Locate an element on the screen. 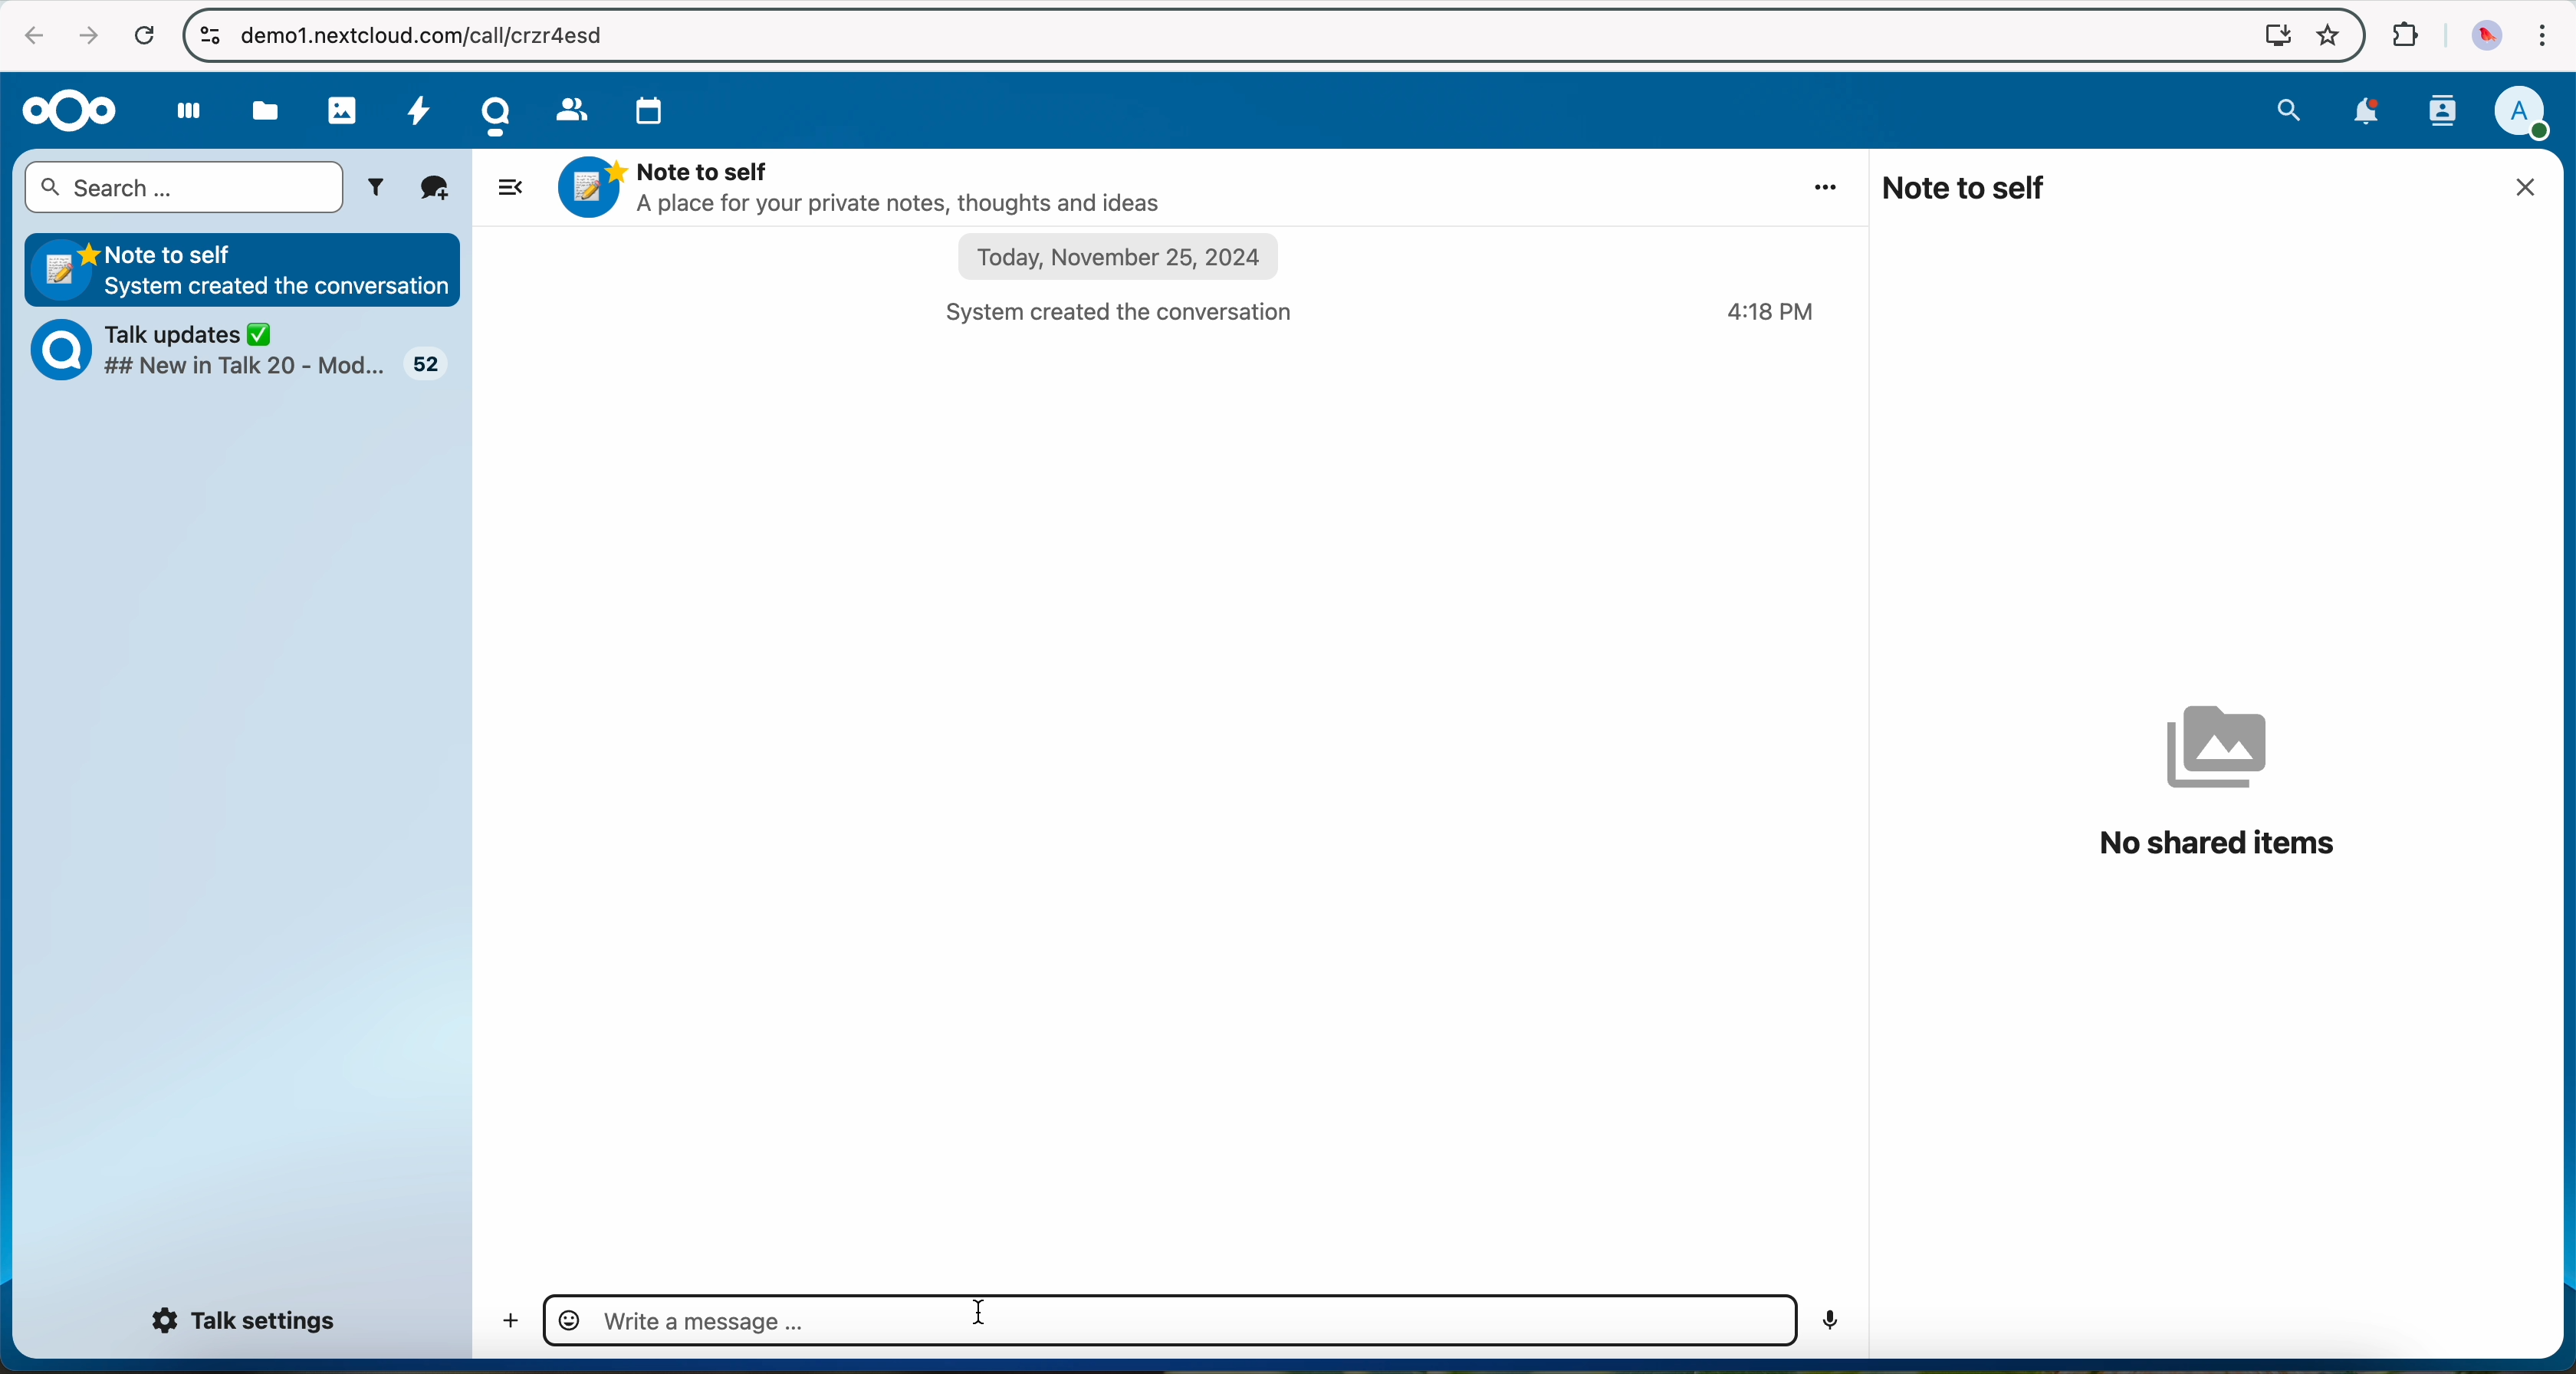  files is located at coordinates (267, 110).